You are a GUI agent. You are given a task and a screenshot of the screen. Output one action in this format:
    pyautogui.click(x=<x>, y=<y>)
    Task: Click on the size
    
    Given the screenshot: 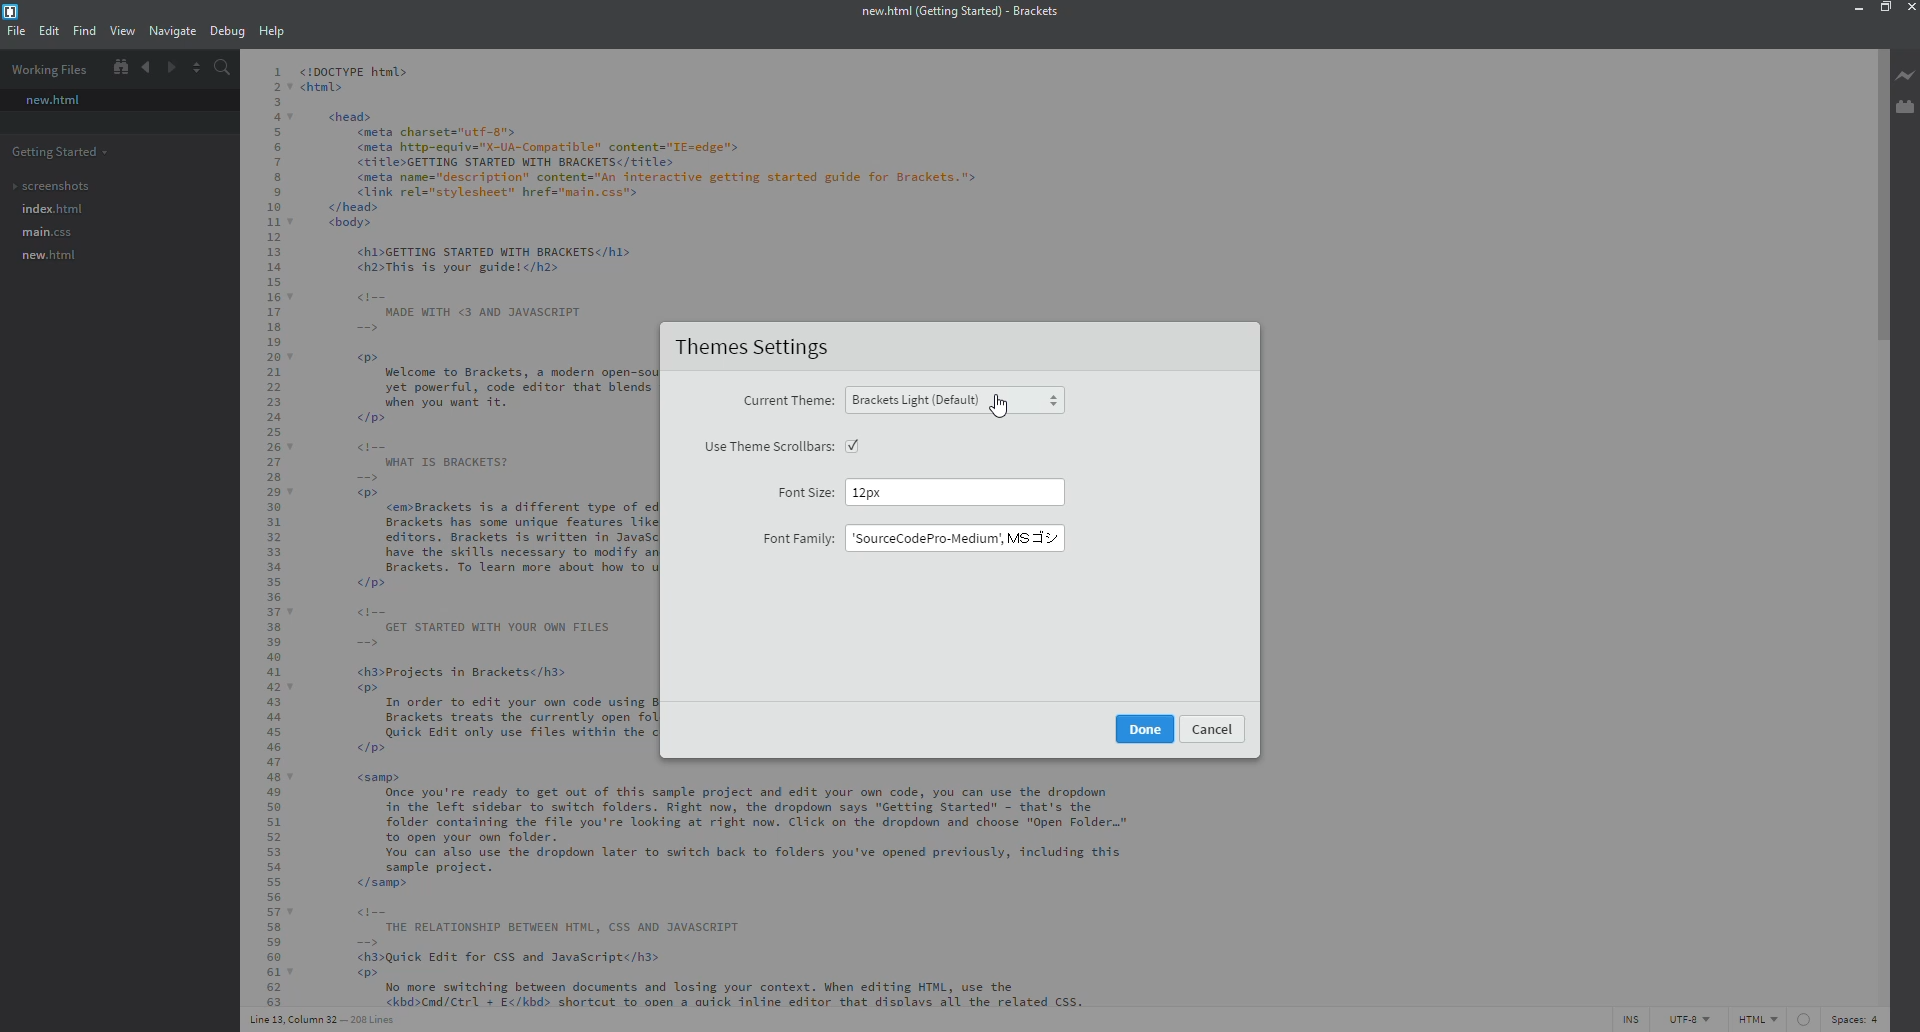 What is the action you would take?
    pyautogui.click(x=895, y=491)
    